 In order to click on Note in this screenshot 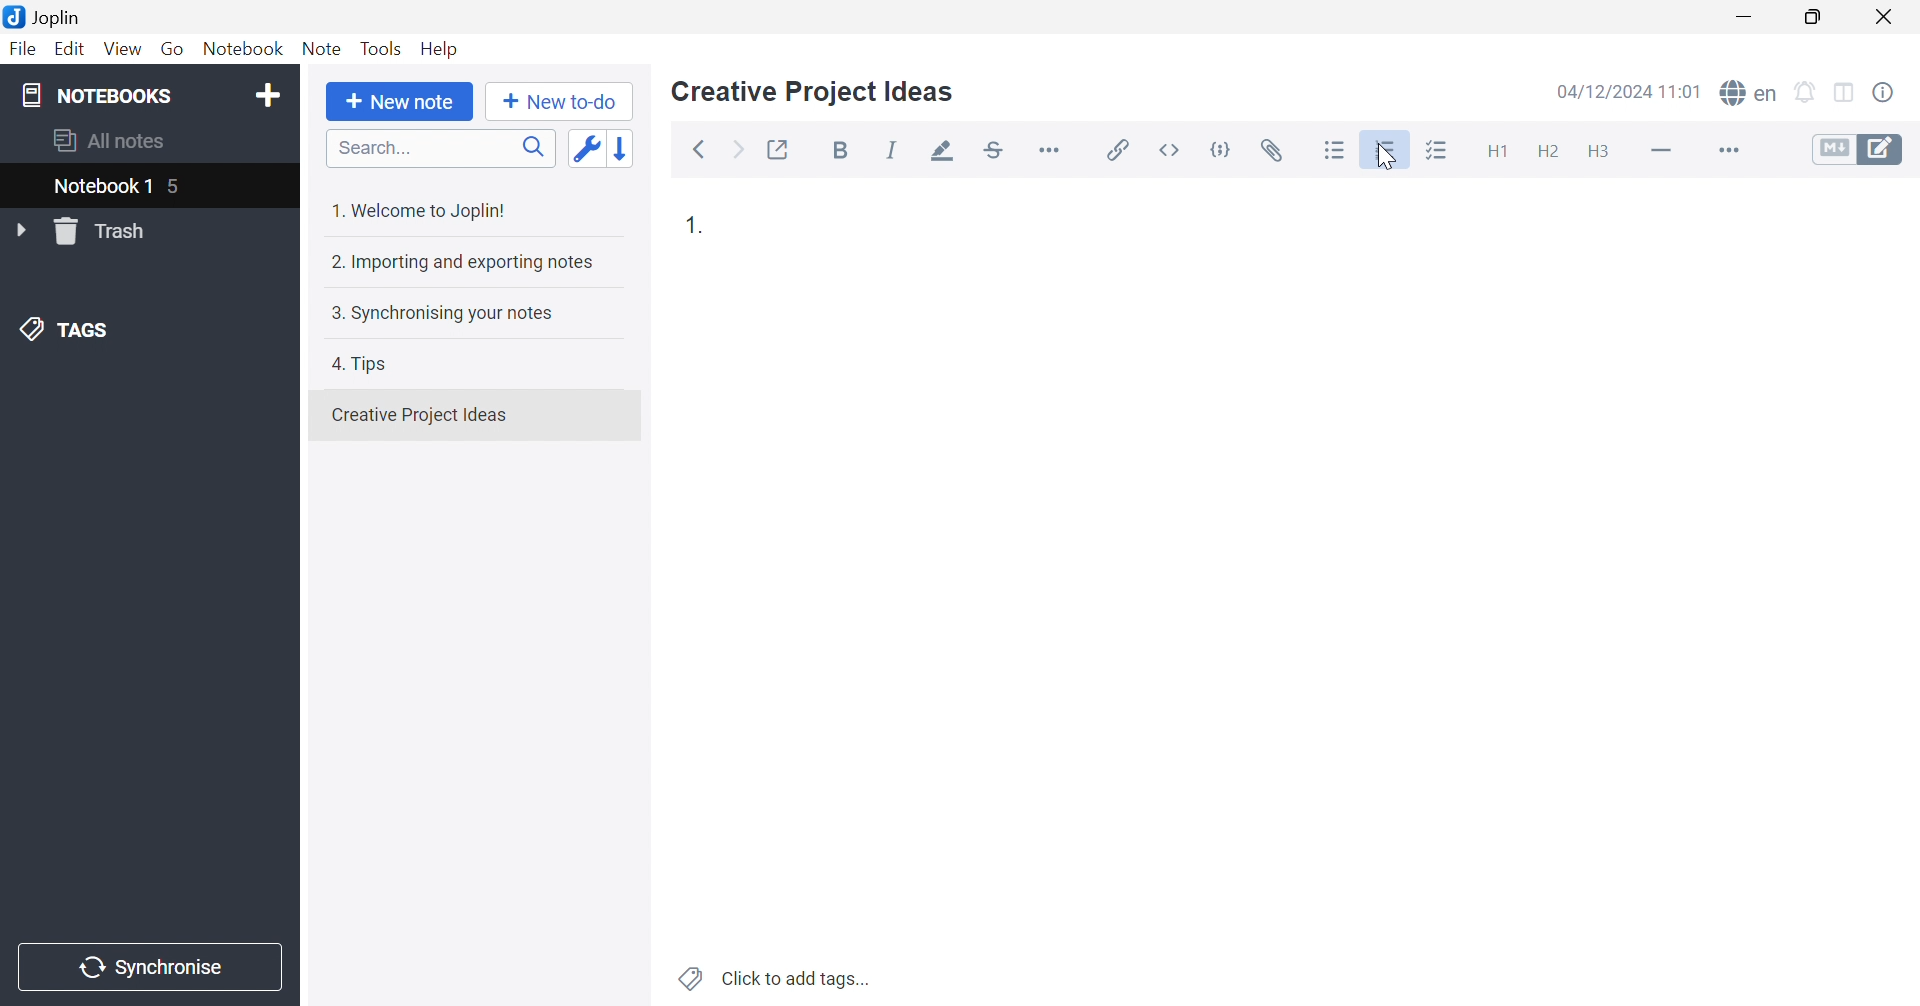, I will do `click(320, 50)`.